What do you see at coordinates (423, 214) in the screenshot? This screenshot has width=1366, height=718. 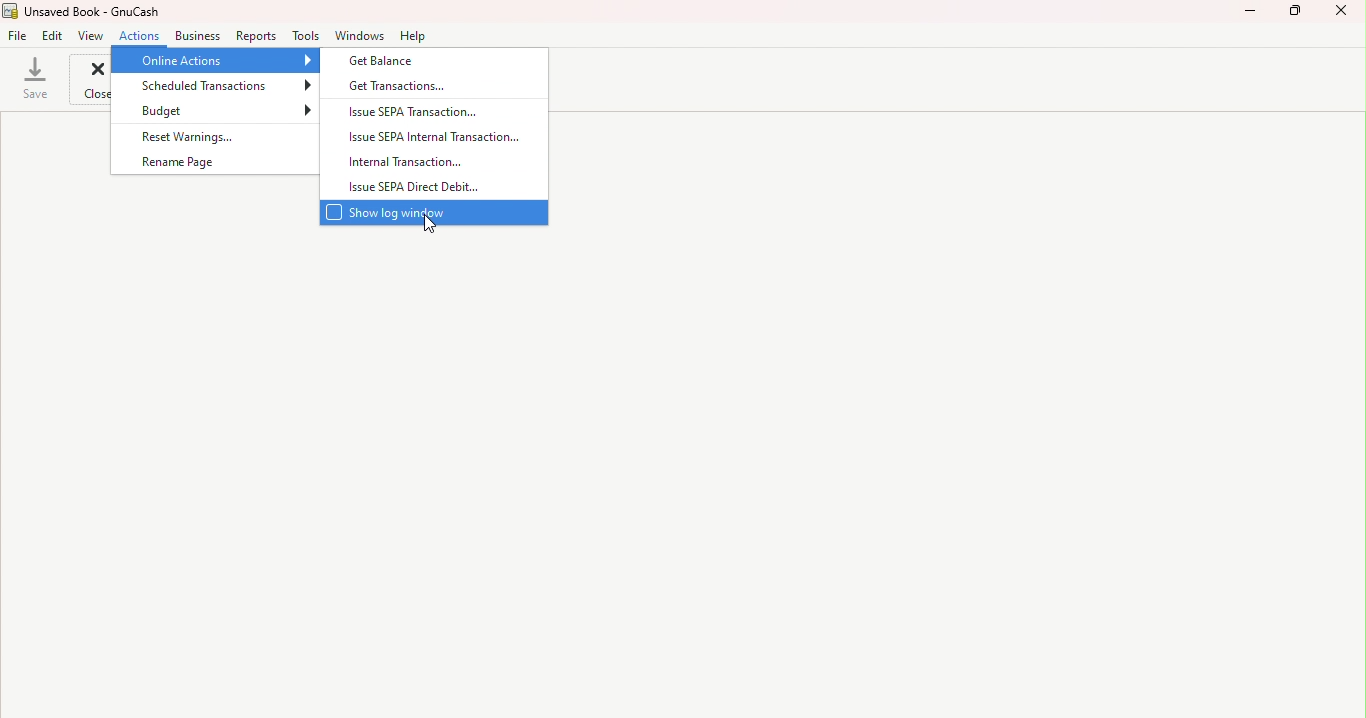 I see `Show login window` at bounding box center [423, 214].